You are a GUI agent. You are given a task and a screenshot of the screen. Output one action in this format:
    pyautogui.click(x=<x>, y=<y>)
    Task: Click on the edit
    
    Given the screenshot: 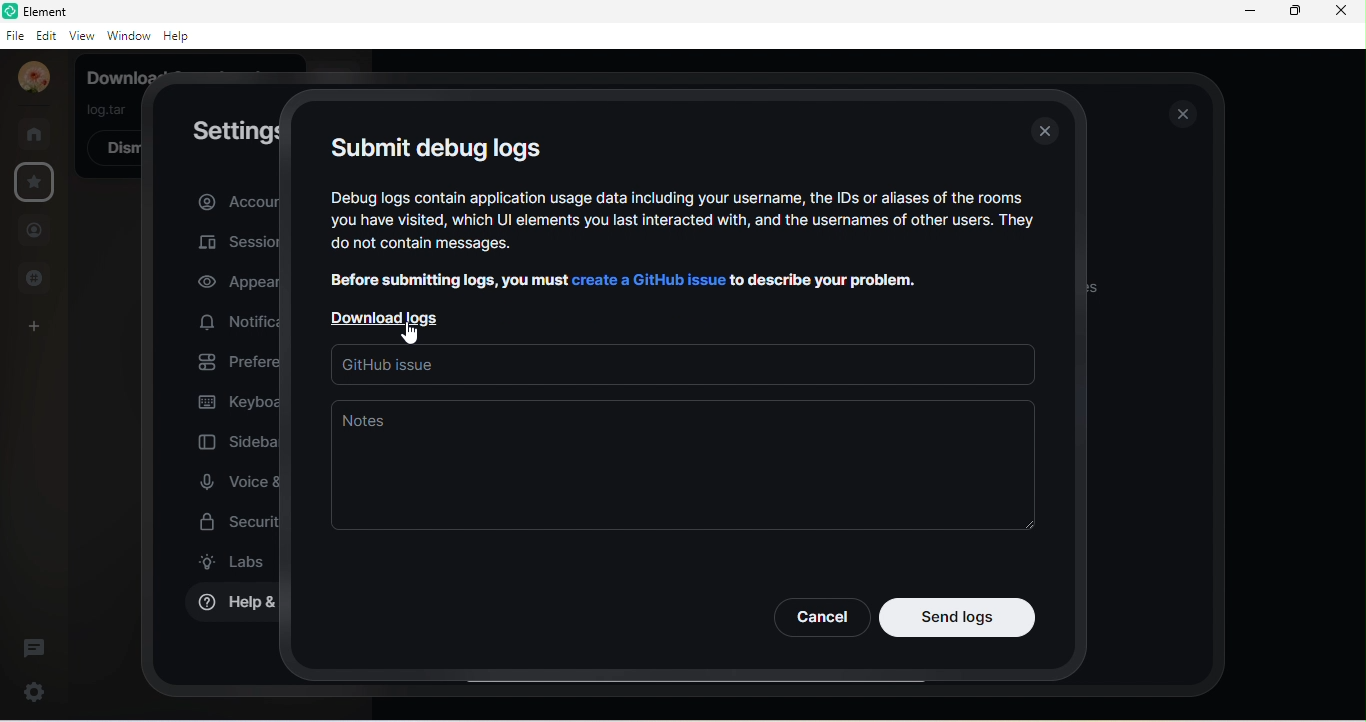 What is the action you would take?
    pyautogui.click(x=46, y=36)
    